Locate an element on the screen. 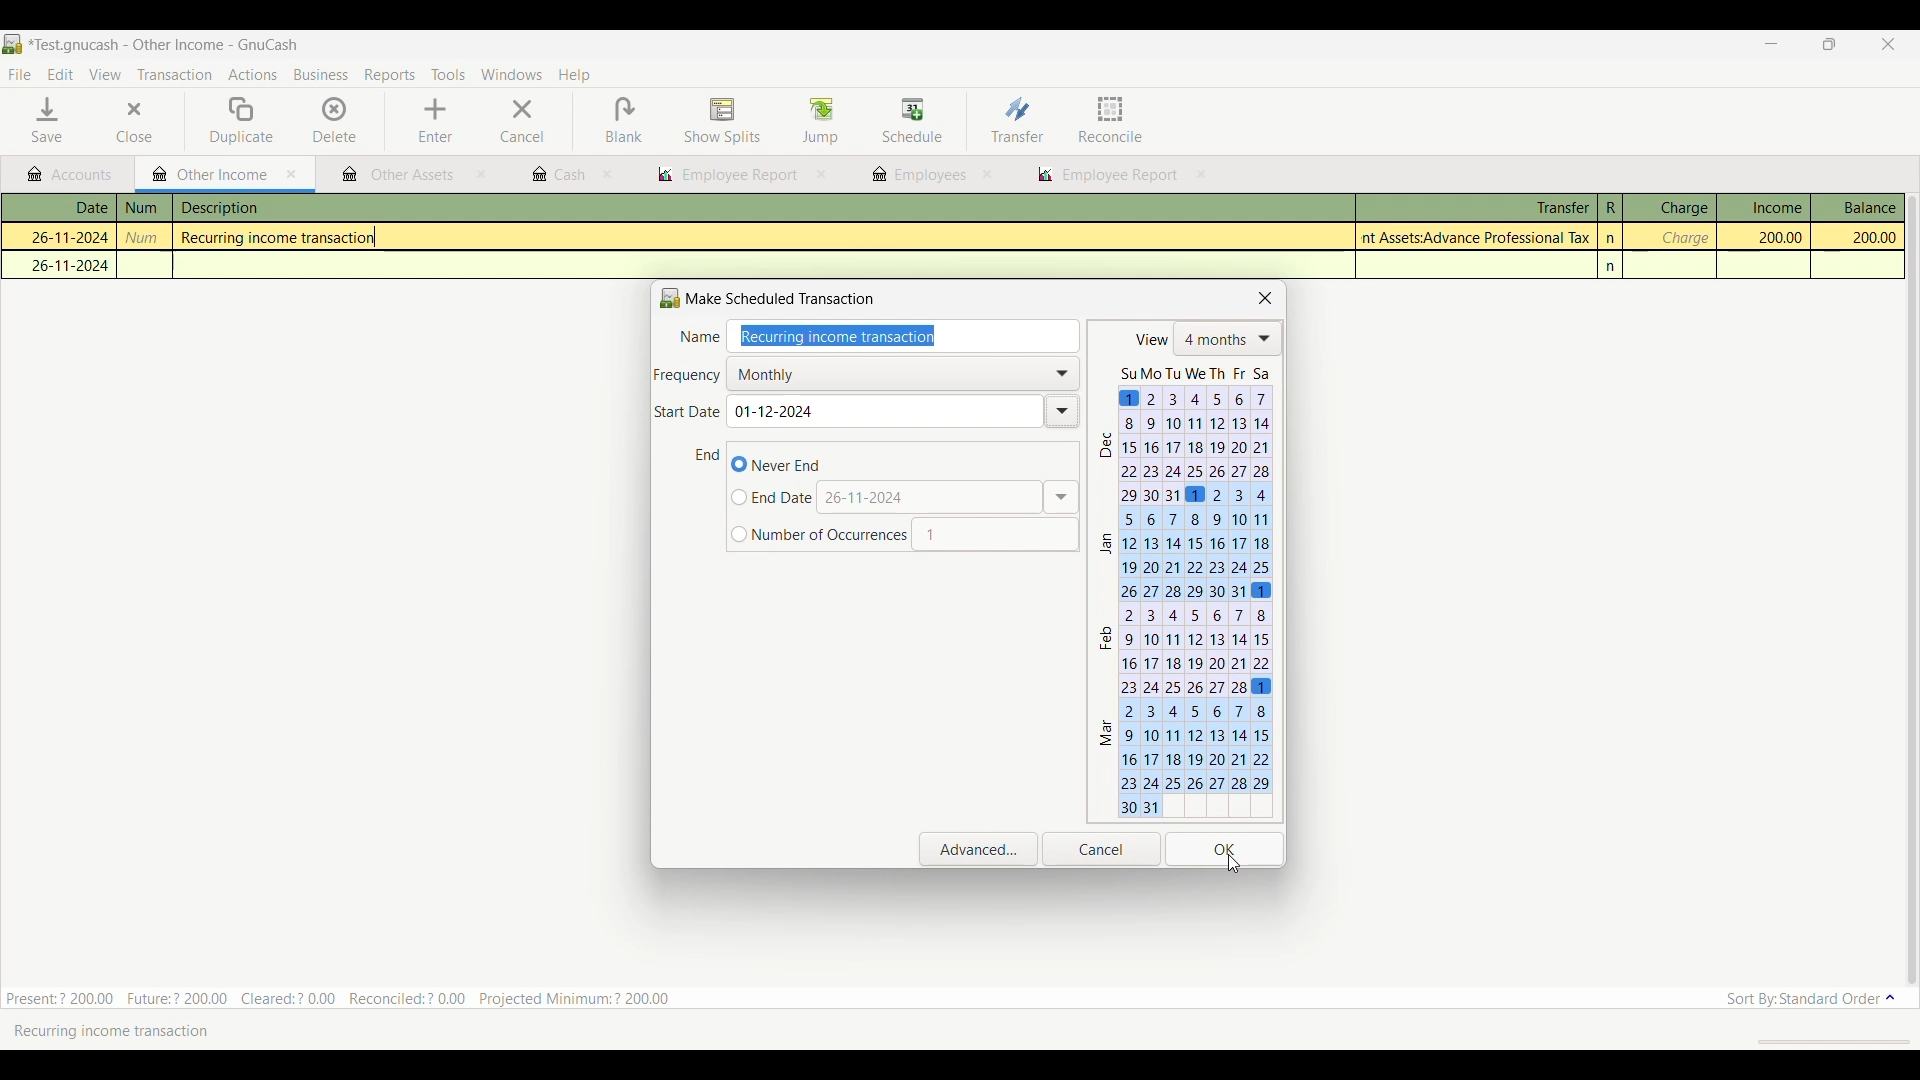  n is located at coordinates (1613, 267).